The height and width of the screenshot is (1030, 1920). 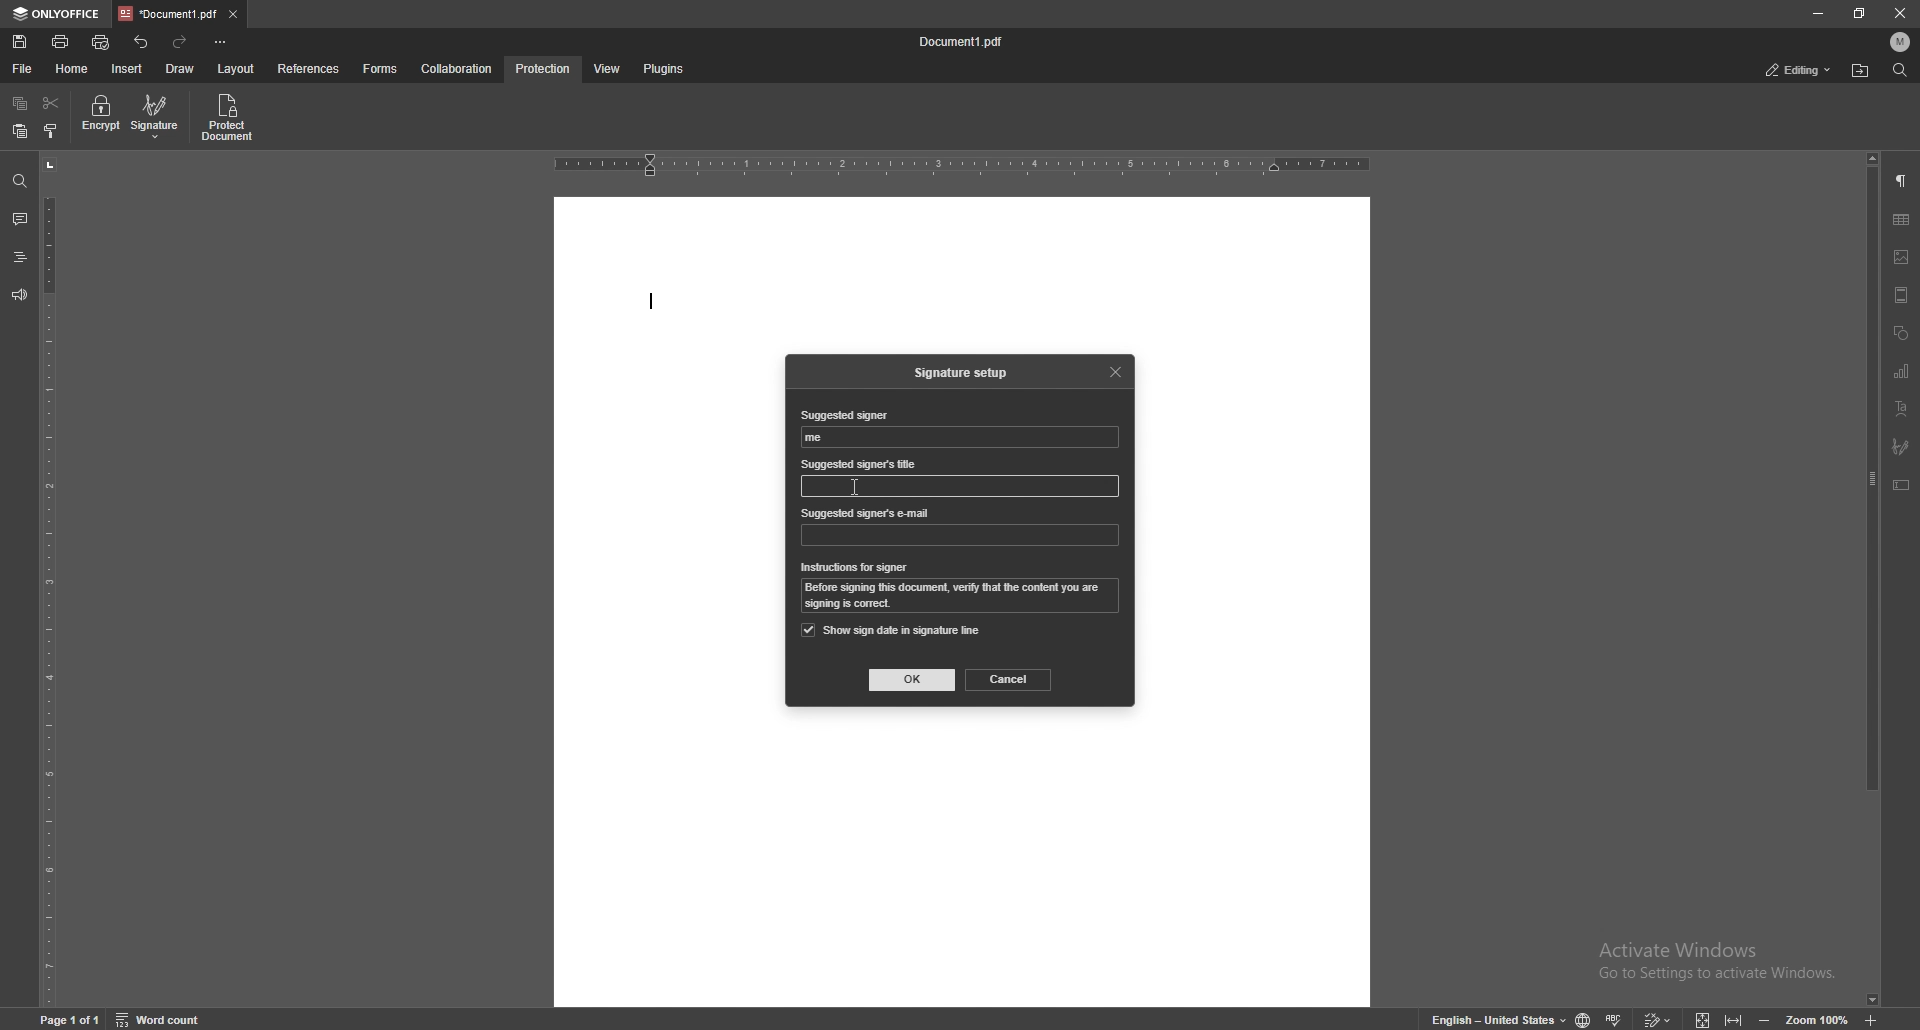 What do you see at coordinates (20, 104) in the screenshot?
I see `copy` at bounding box center [20, 104].